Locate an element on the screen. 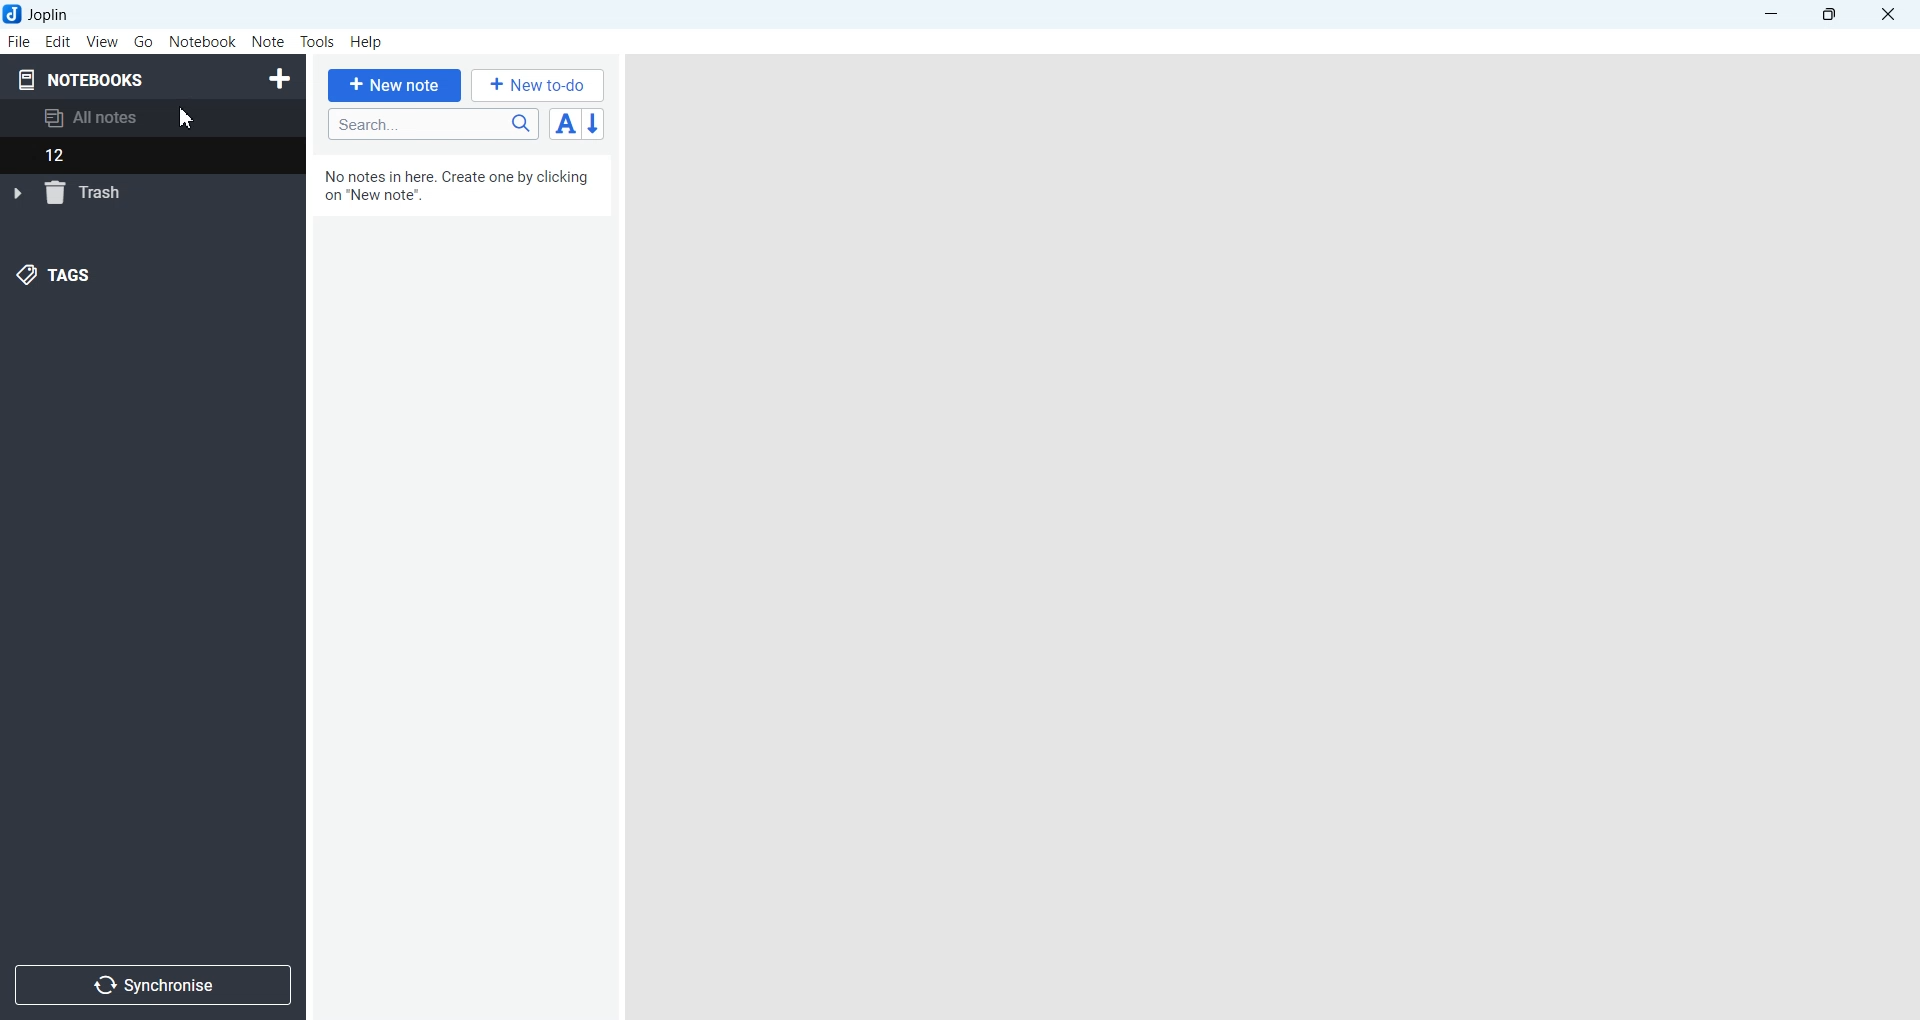 The width and height of the screenshot is (1920, 1020). Synchronize is located at coordinates (152, 983).